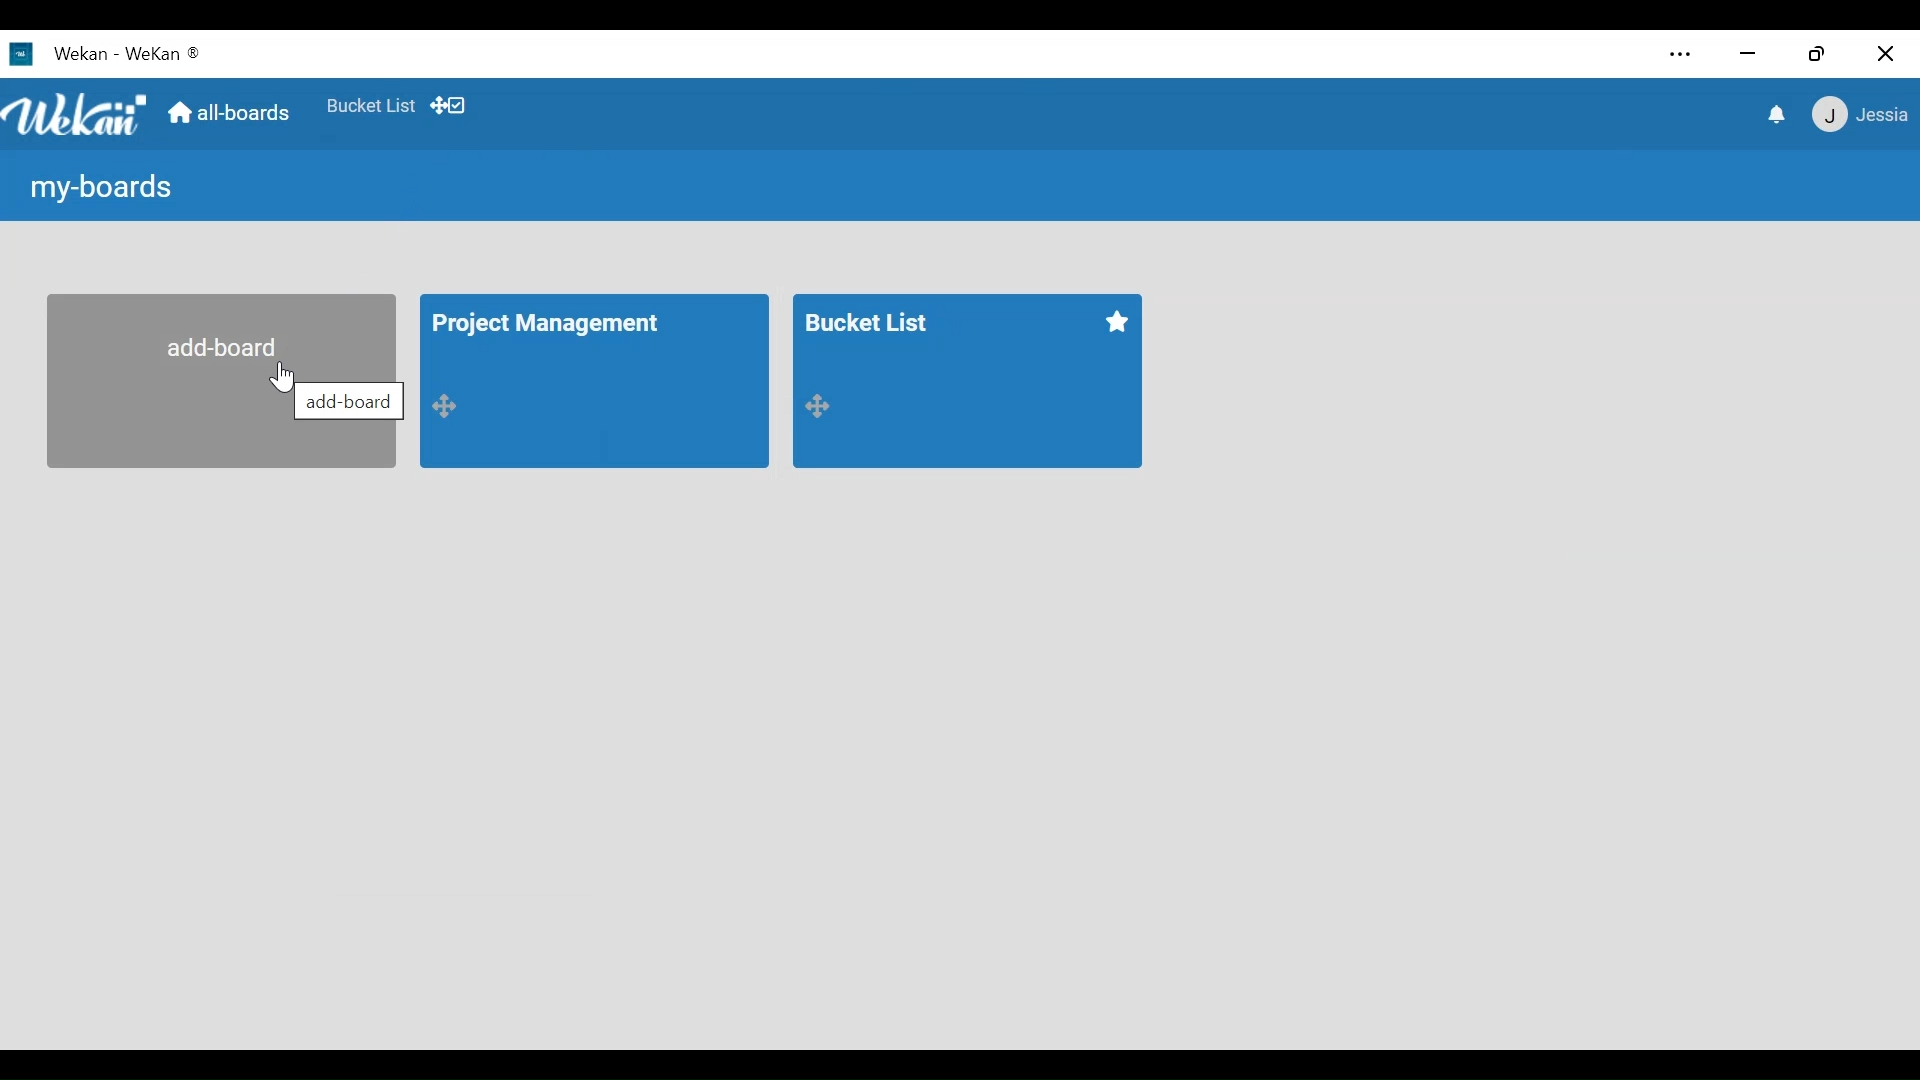  I want to click on User Member, so click(1858, 116).